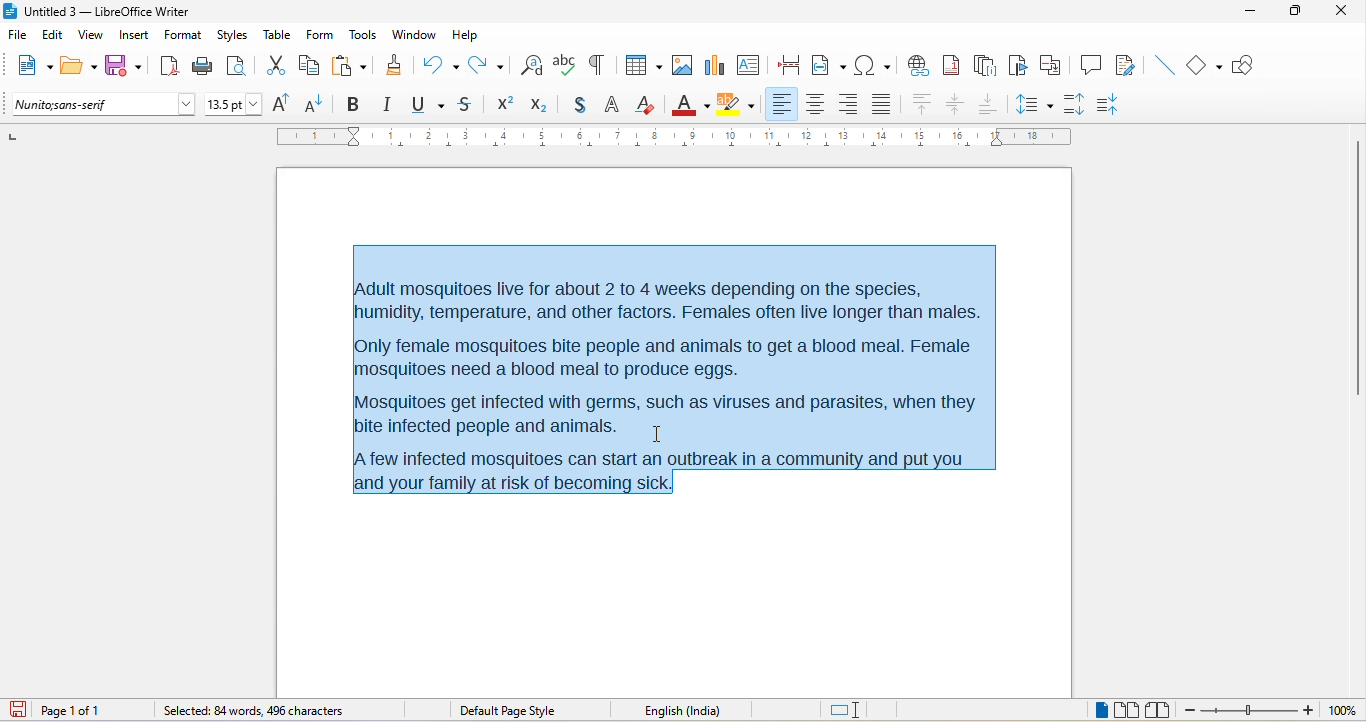 The image size is (1366, 722). I want to click on find and replace, so click(532, 64).